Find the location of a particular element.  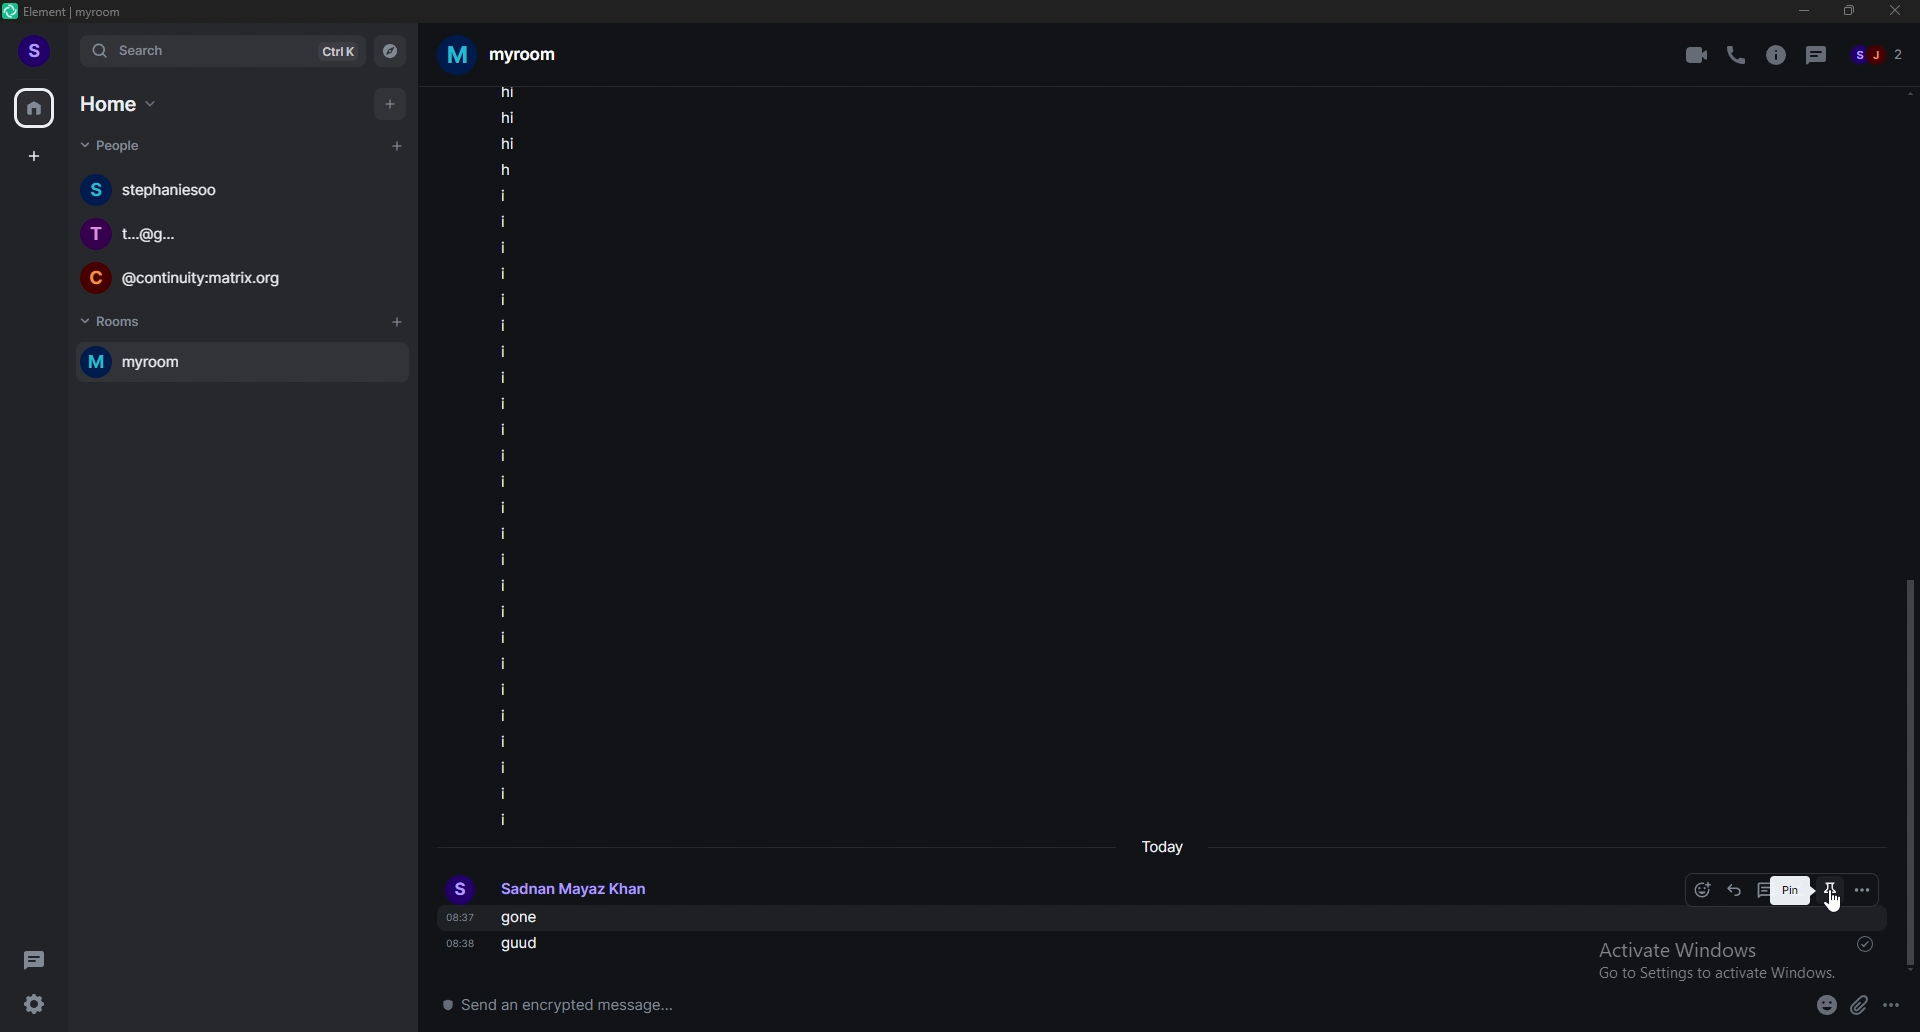

message box is located at coordinates (1098, 1008).